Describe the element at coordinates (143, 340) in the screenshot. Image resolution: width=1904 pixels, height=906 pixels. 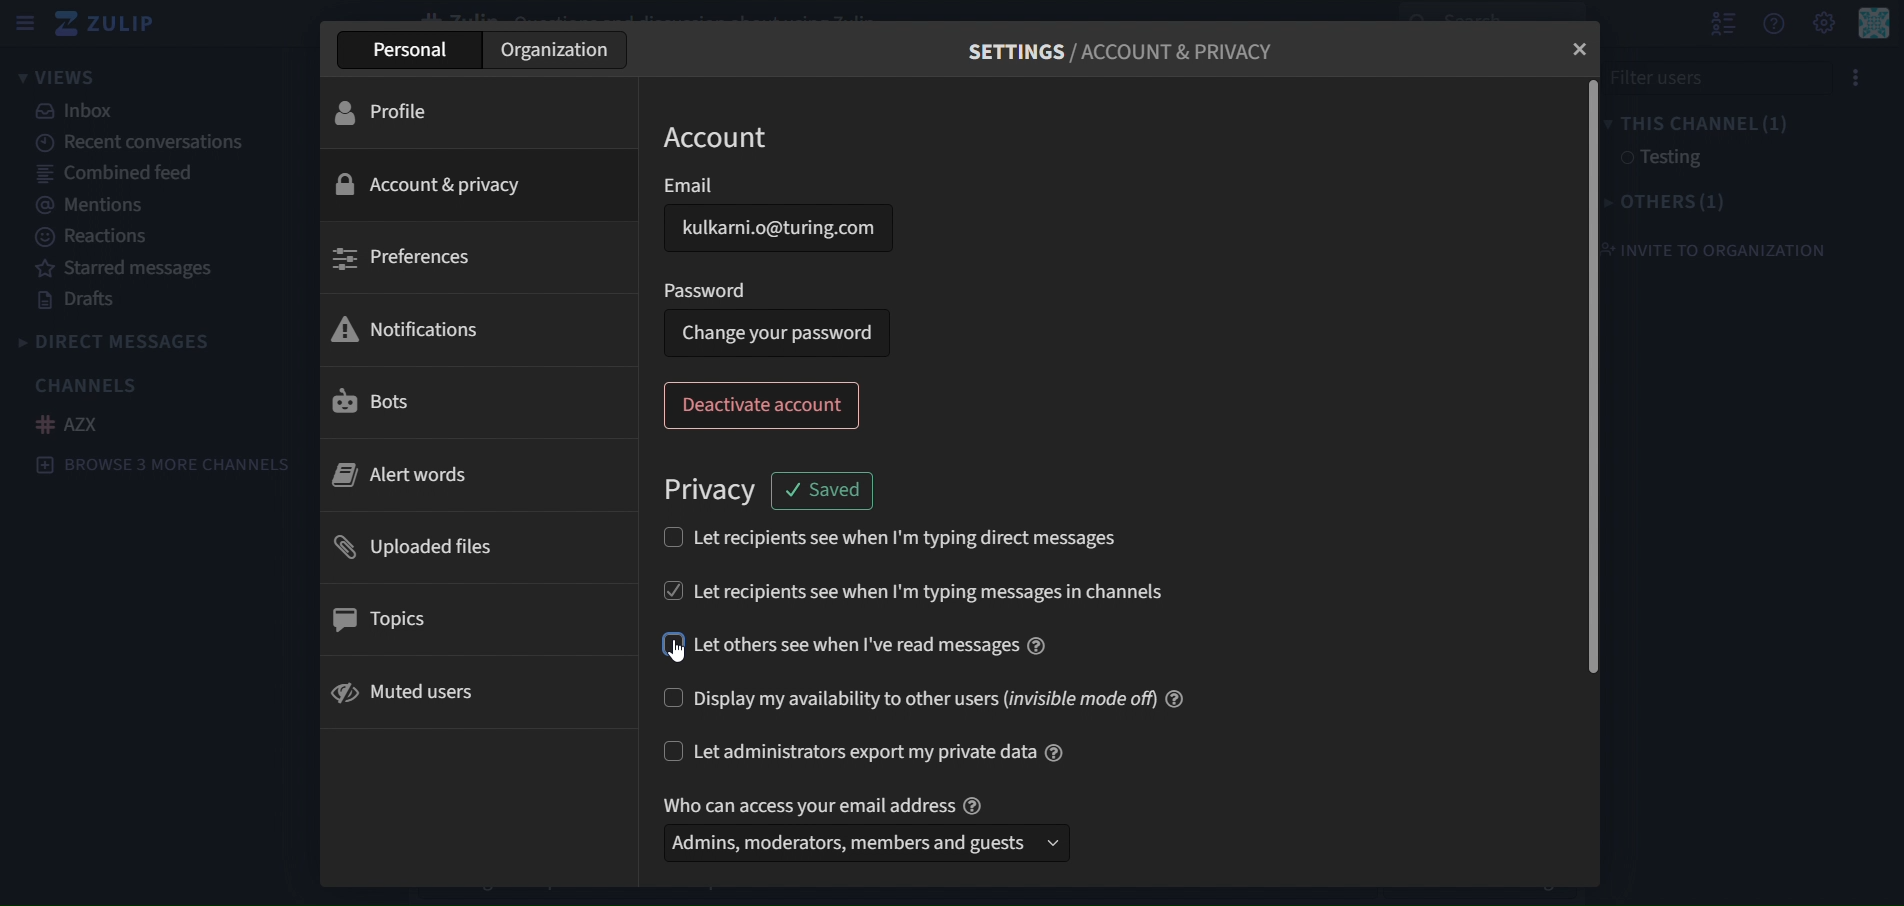
I see `direct messages` at that location.